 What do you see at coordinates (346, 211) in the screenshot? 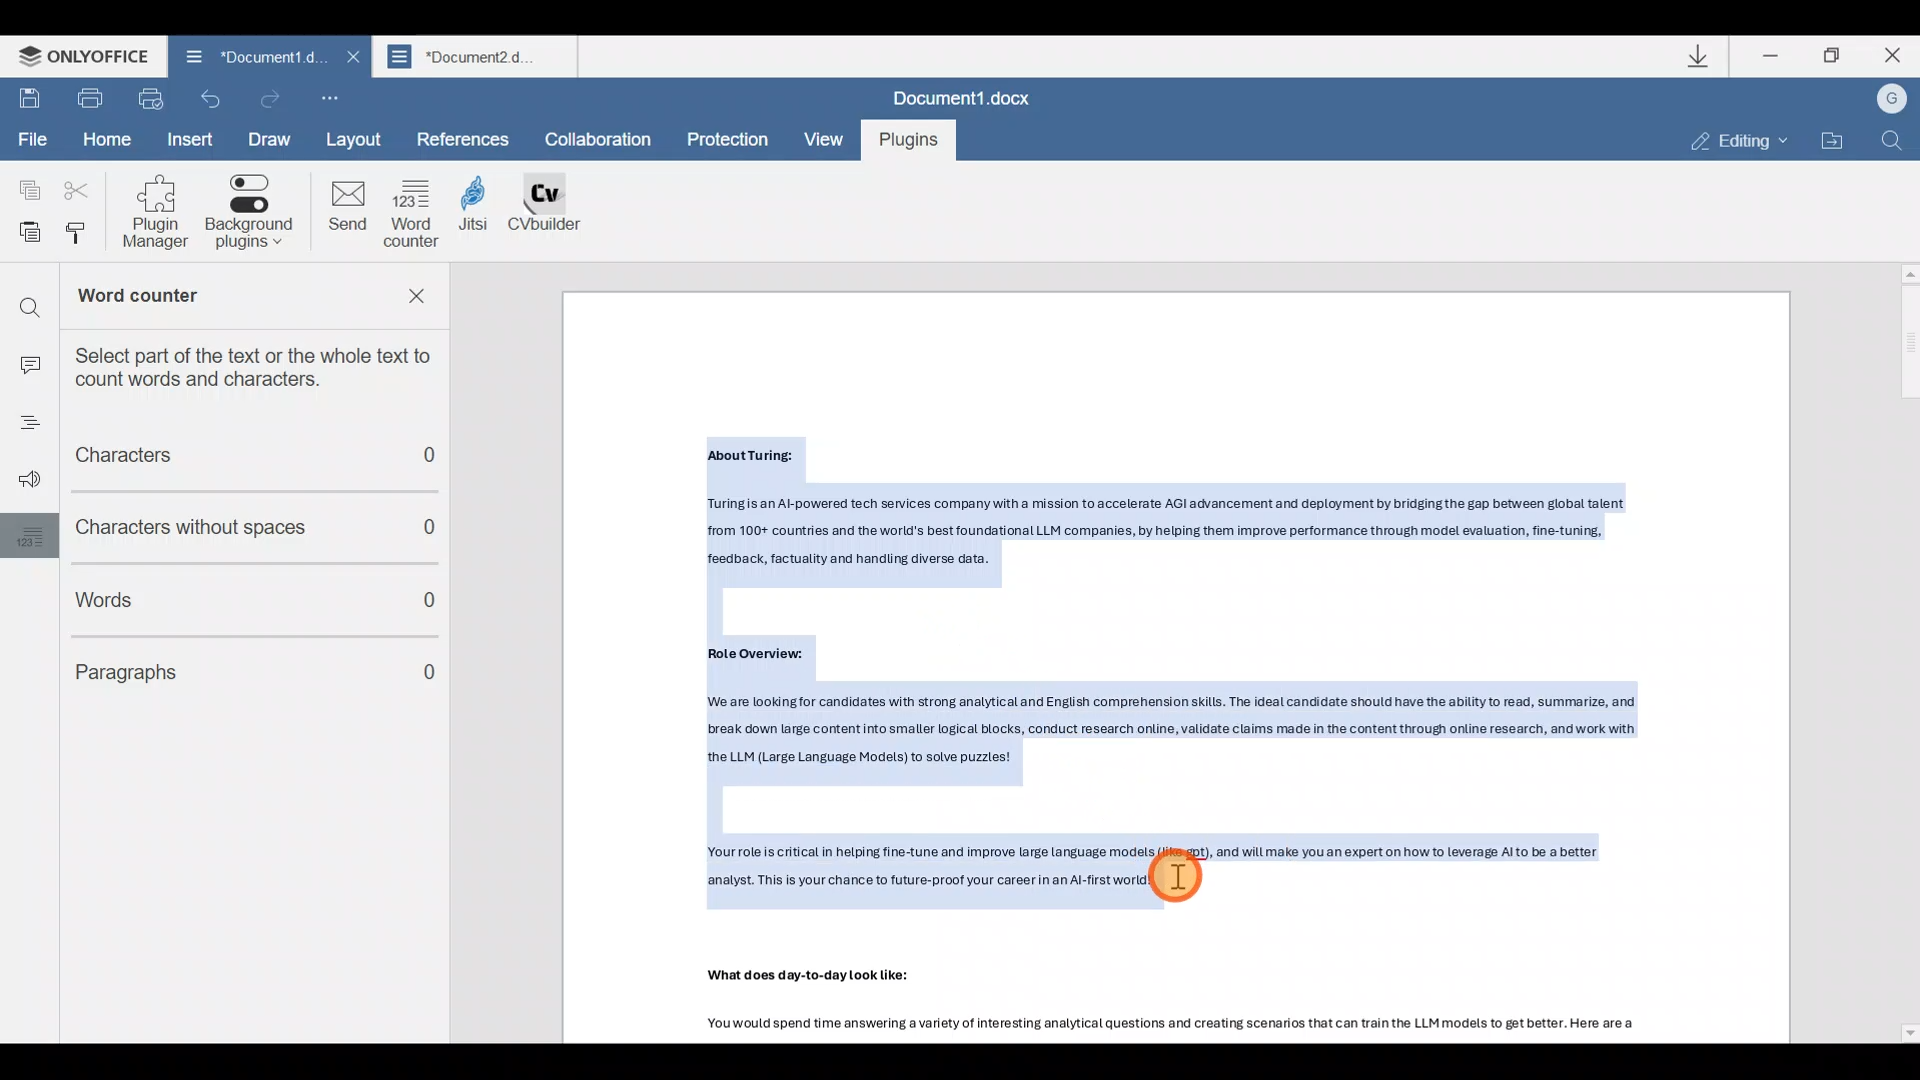
I see `Send` at bounding box center [346, 211].